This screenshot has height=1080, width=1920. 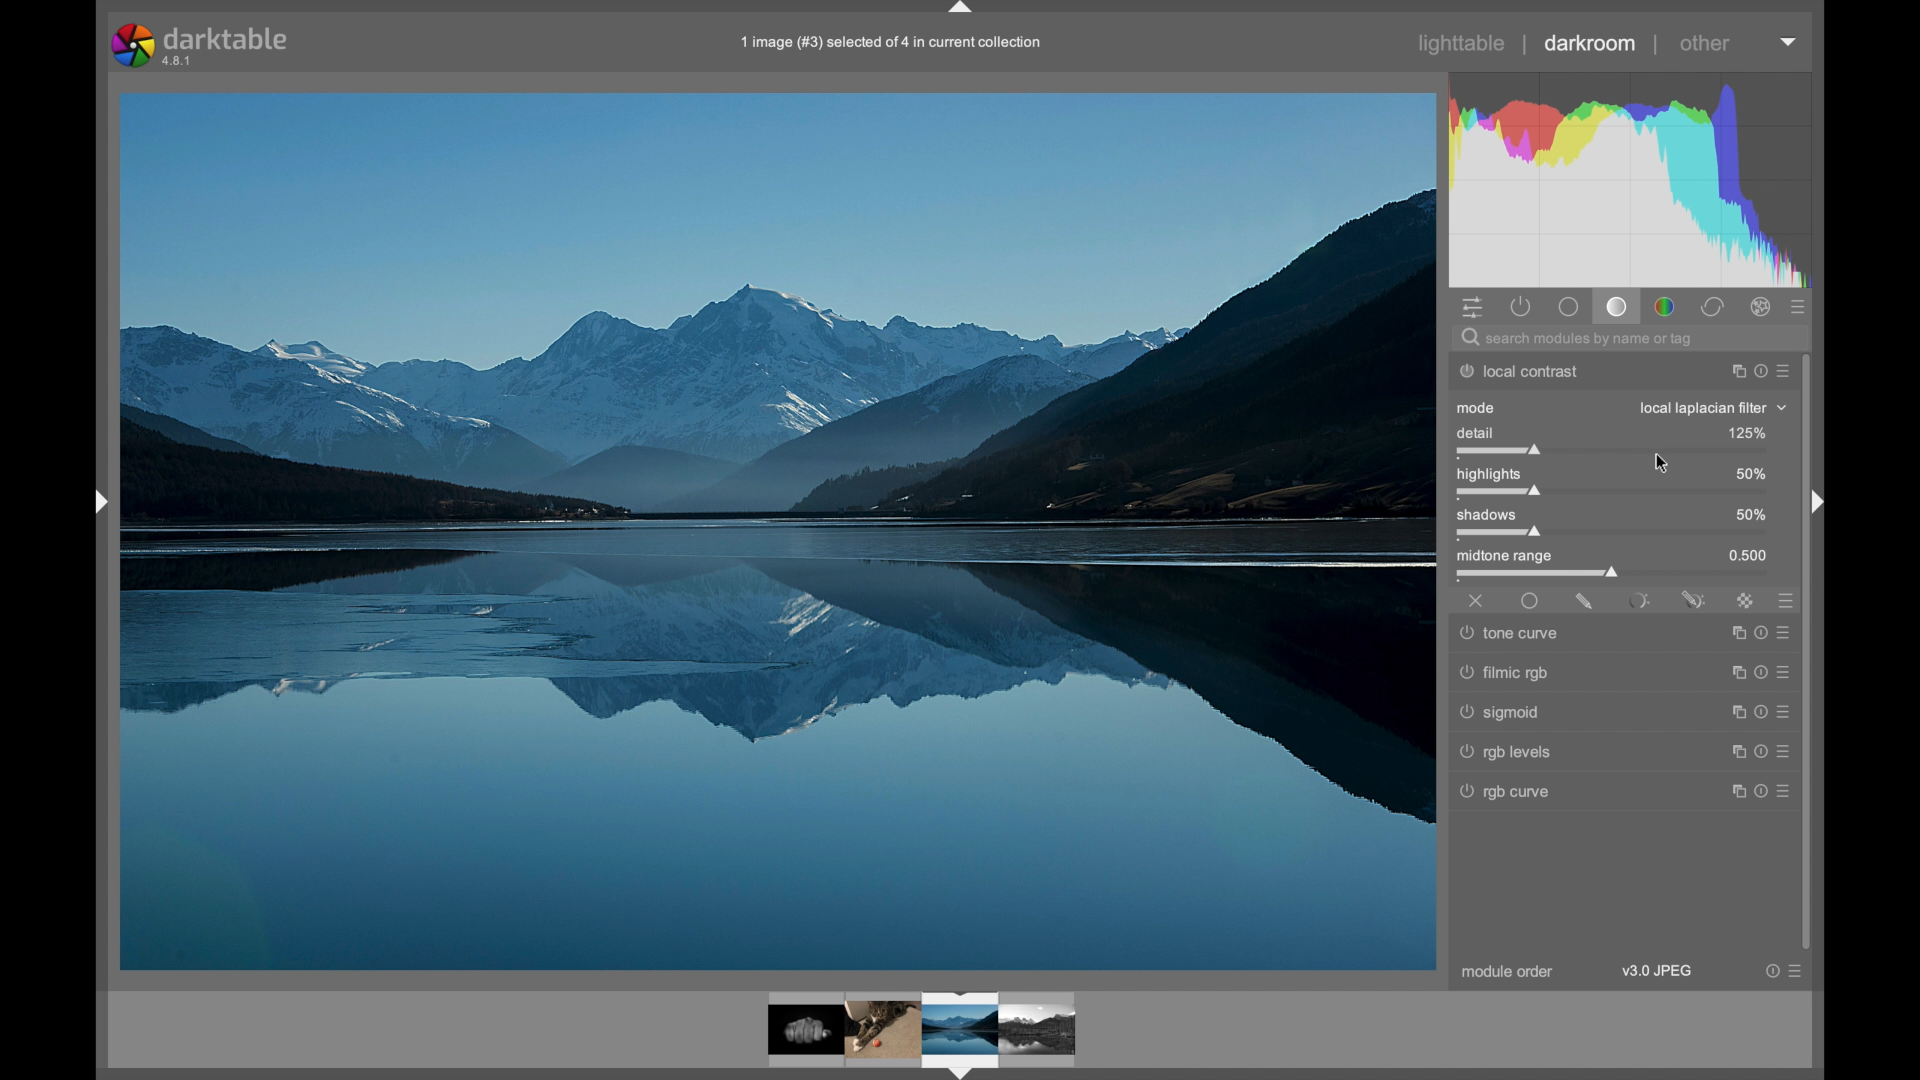 What do you see at coordinates (97, 504) in the screenshot?
I see `drag handle` at bounding box center [97, 504].